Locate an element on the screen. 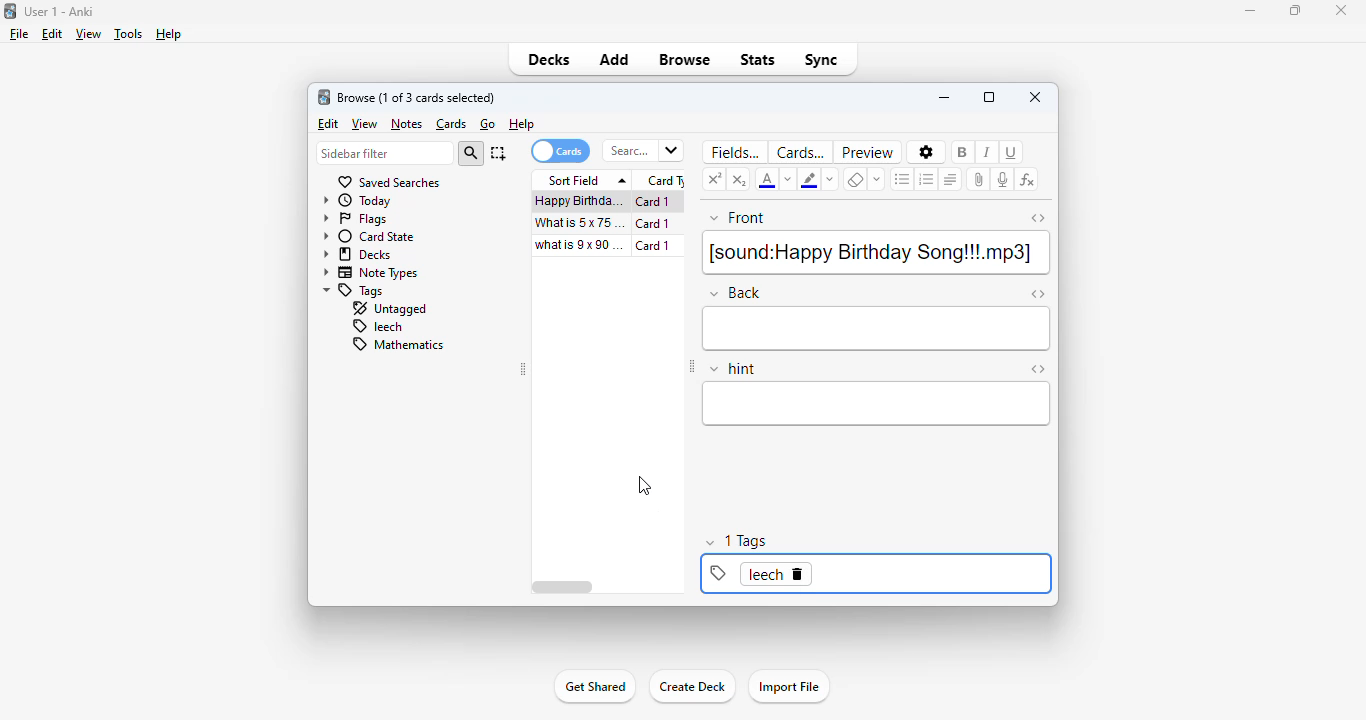  search is located at coordinates (471, 154).